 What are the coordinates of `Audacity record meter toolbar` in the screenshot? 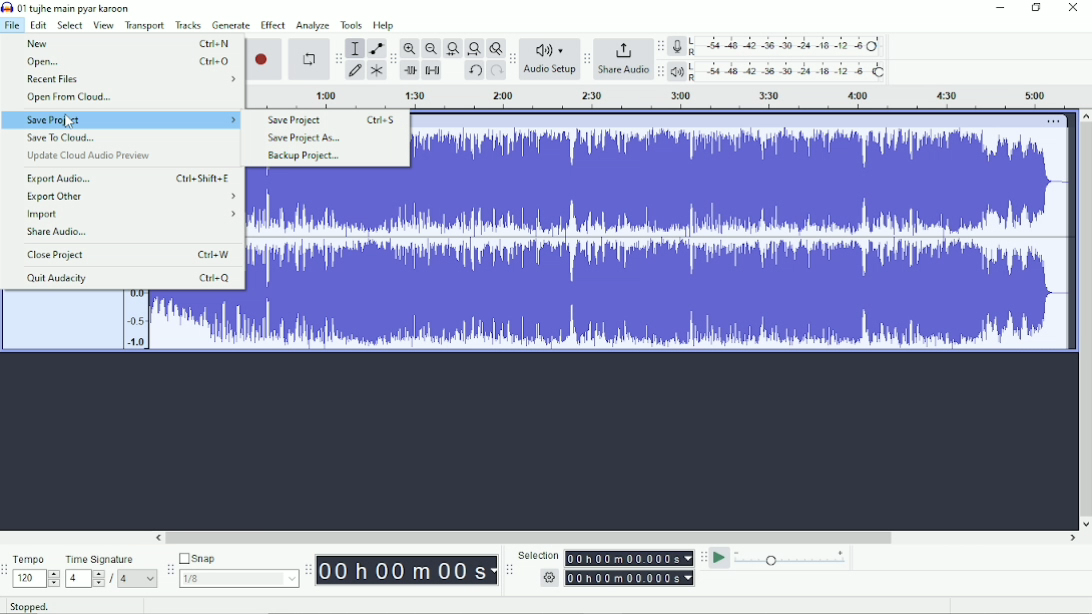 It's located at (660, 47).